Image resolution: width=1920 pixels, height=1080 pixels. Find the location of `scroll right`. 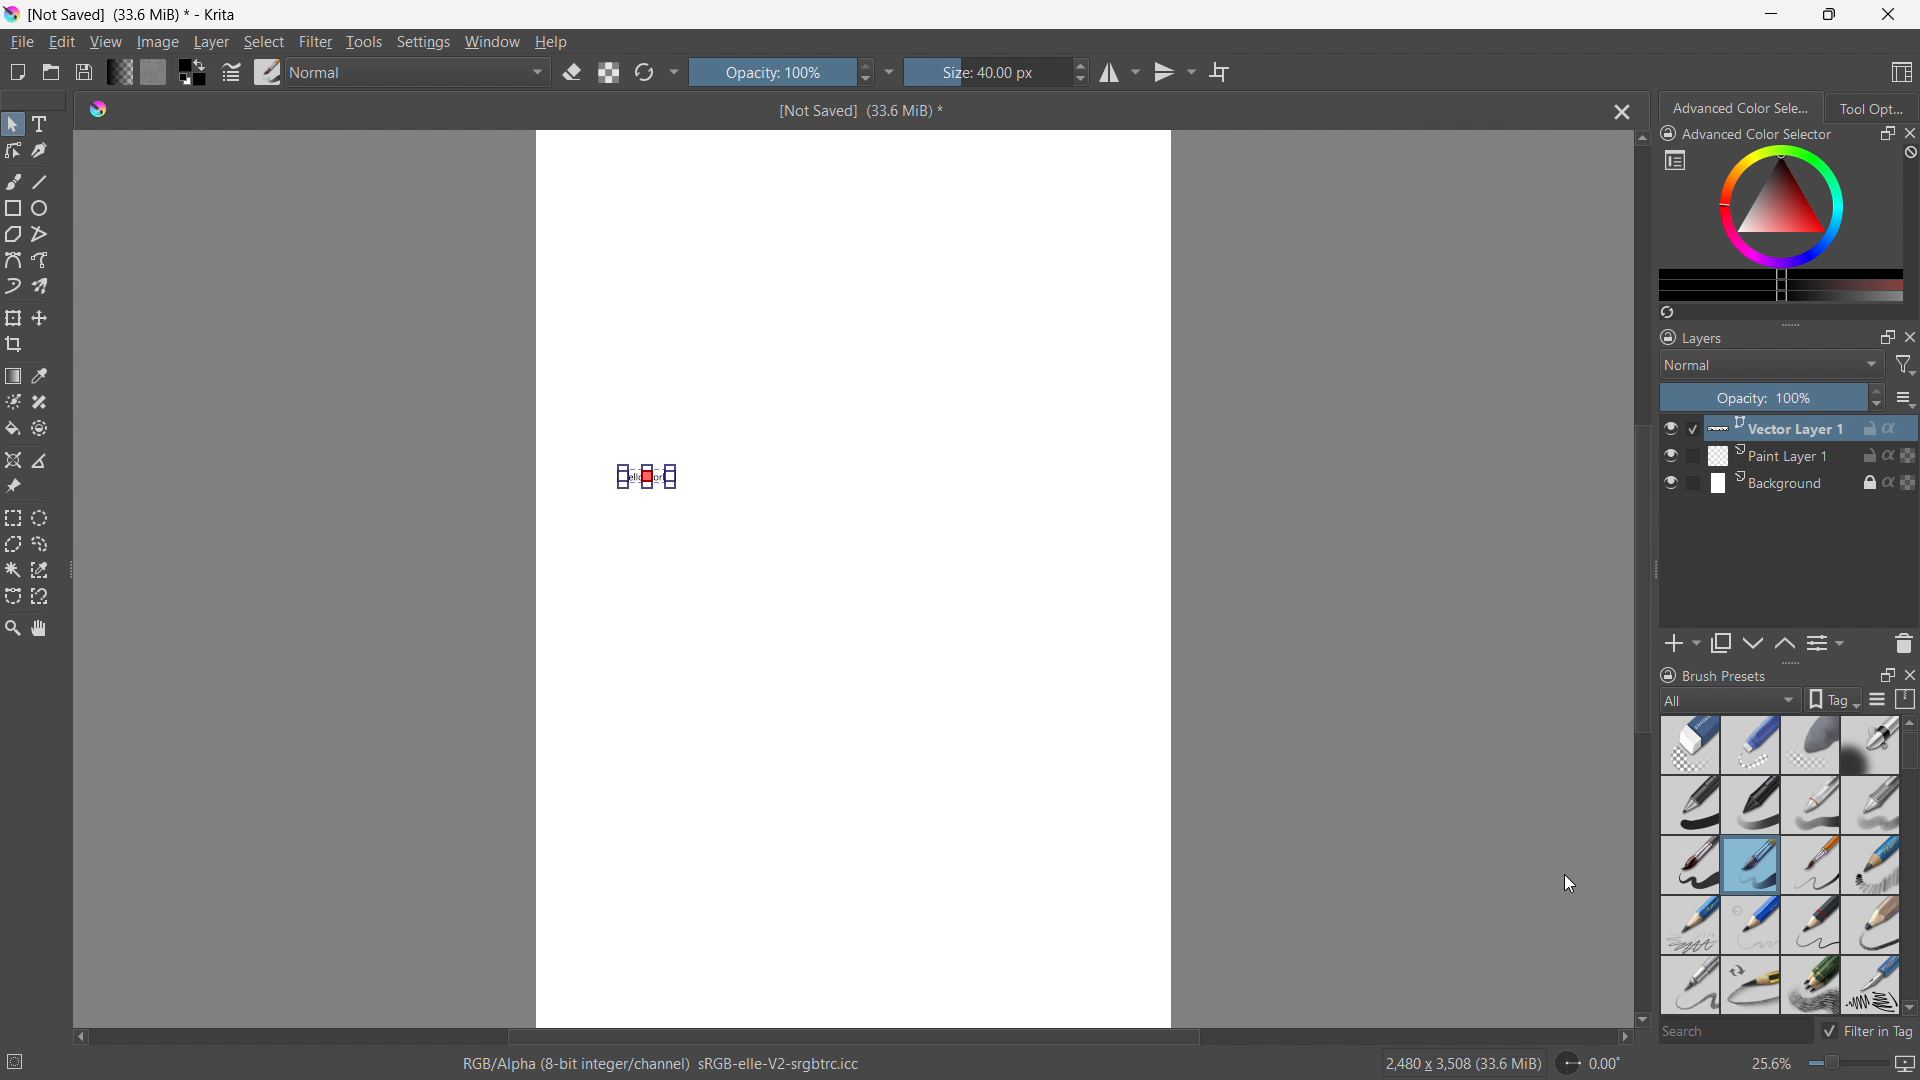

scroll right is located at coordinates (1618, 1037).